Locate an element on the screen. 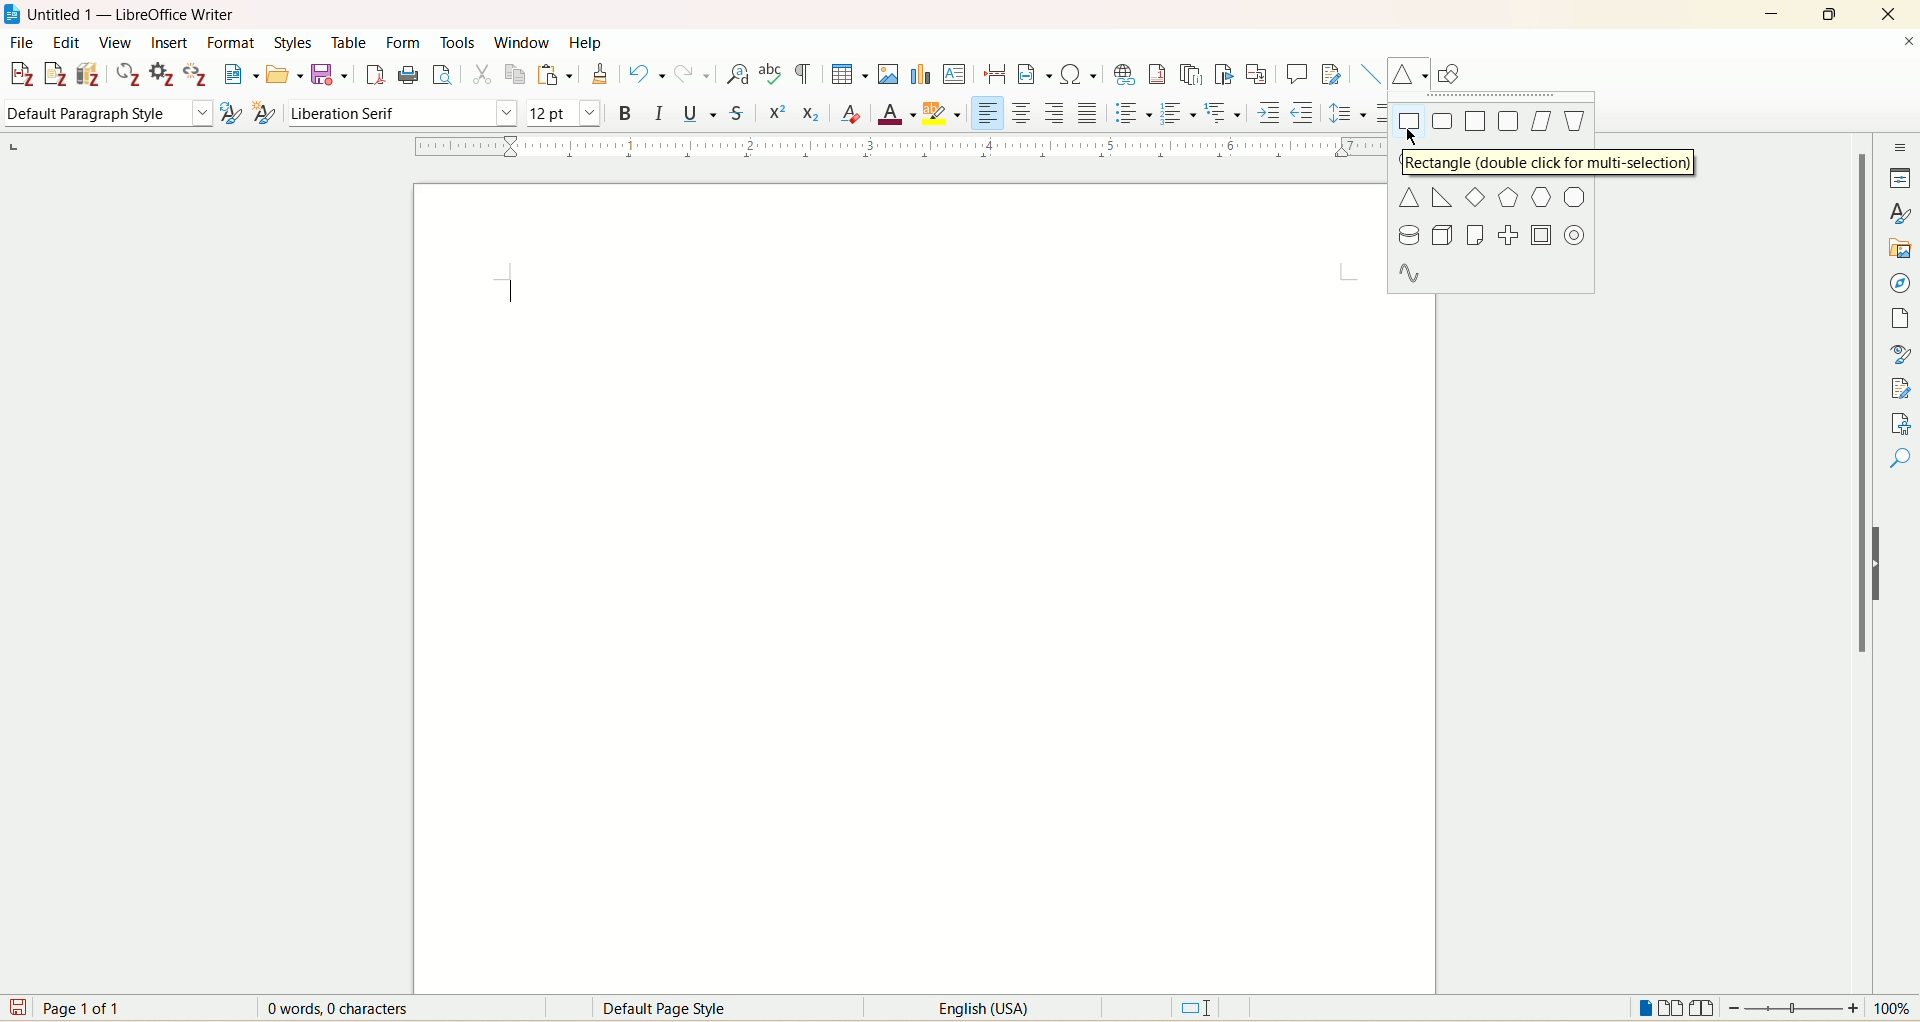  super script is located at coordinates (775, 112).